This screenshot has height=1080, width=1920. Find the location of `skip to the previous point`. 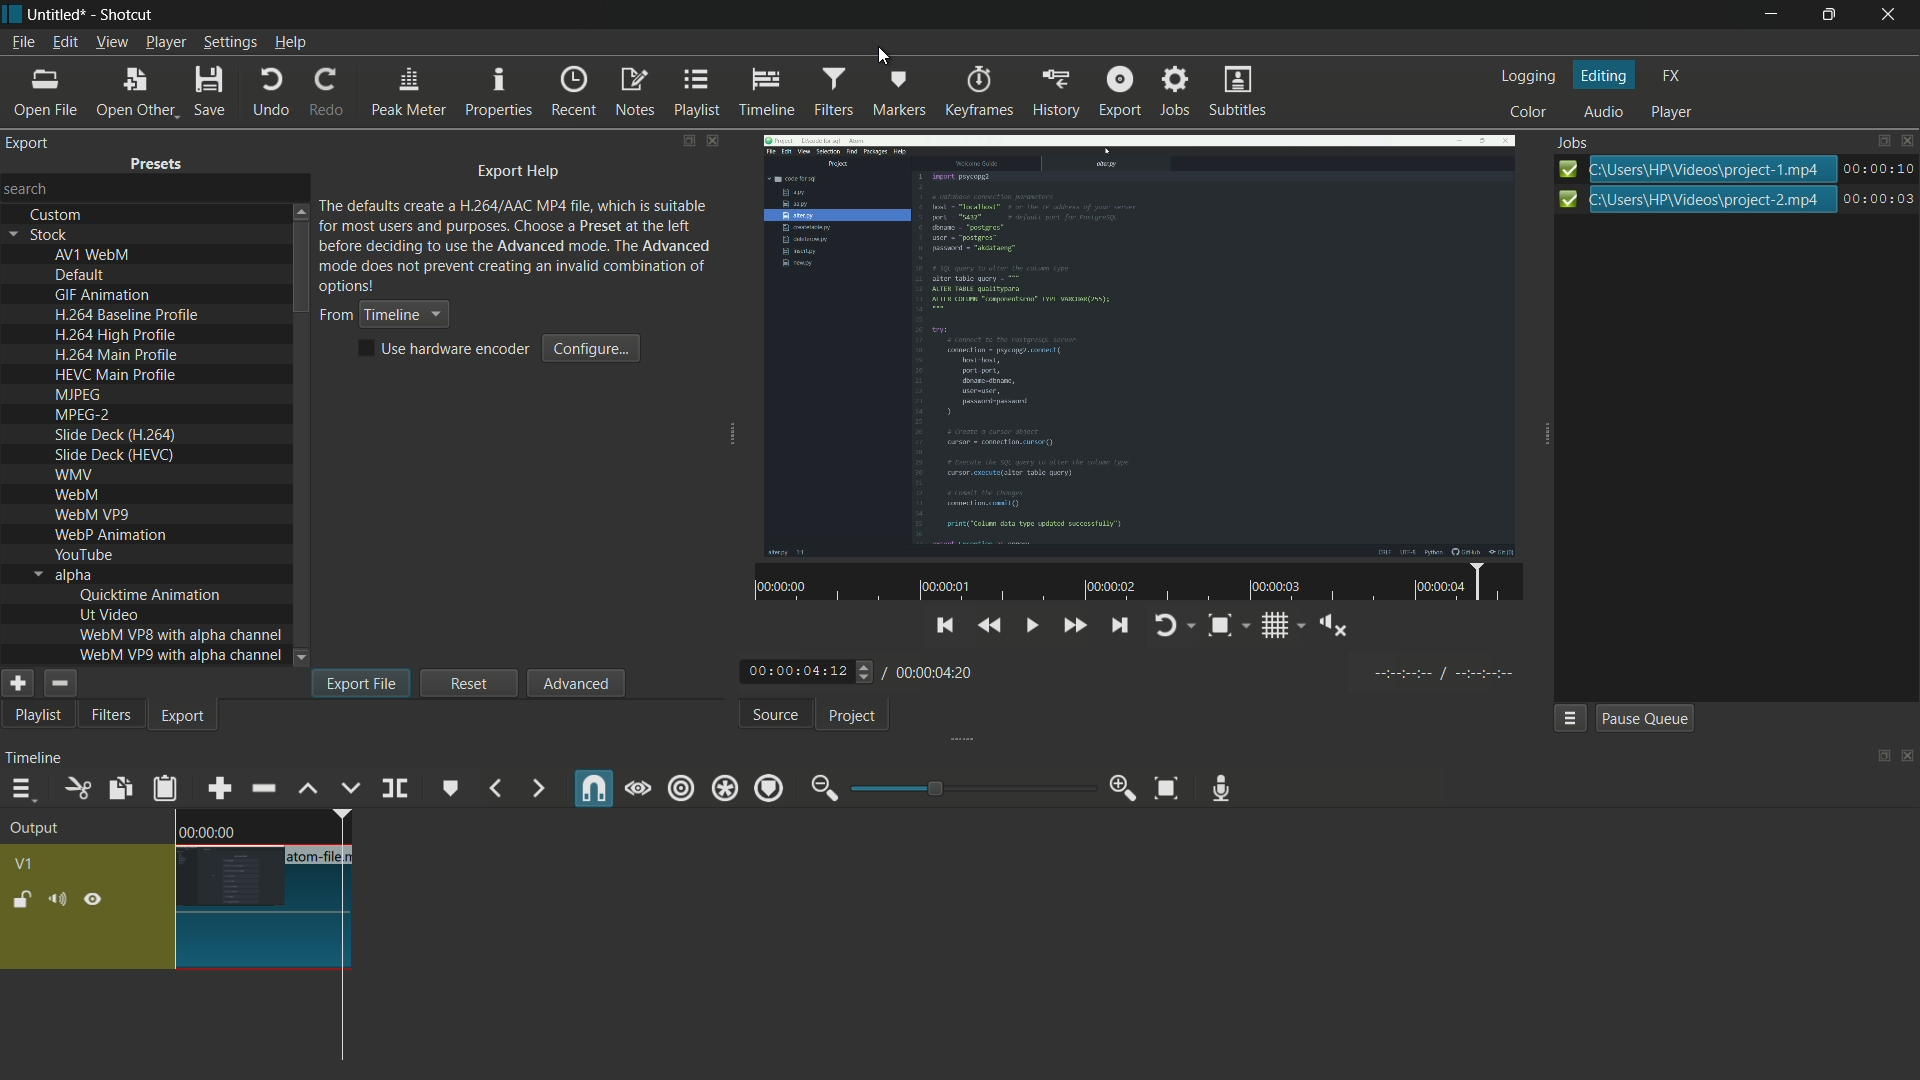

skip to the previous point is located at coordinates (1161, 673).